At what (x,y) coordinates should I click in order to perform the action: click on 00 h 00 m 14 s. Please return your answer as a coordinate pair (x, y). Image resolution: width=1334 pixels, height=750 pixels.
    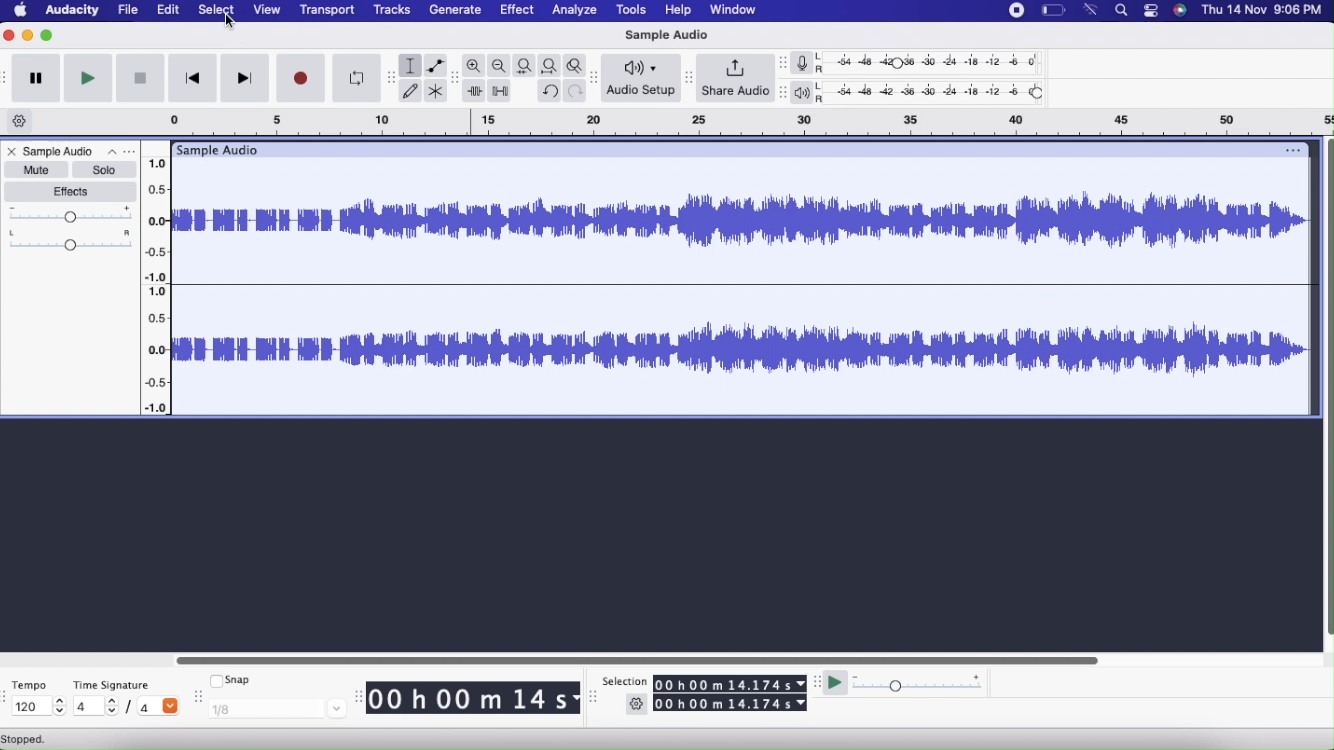
    Looking at the image, I should click on (475, 694).